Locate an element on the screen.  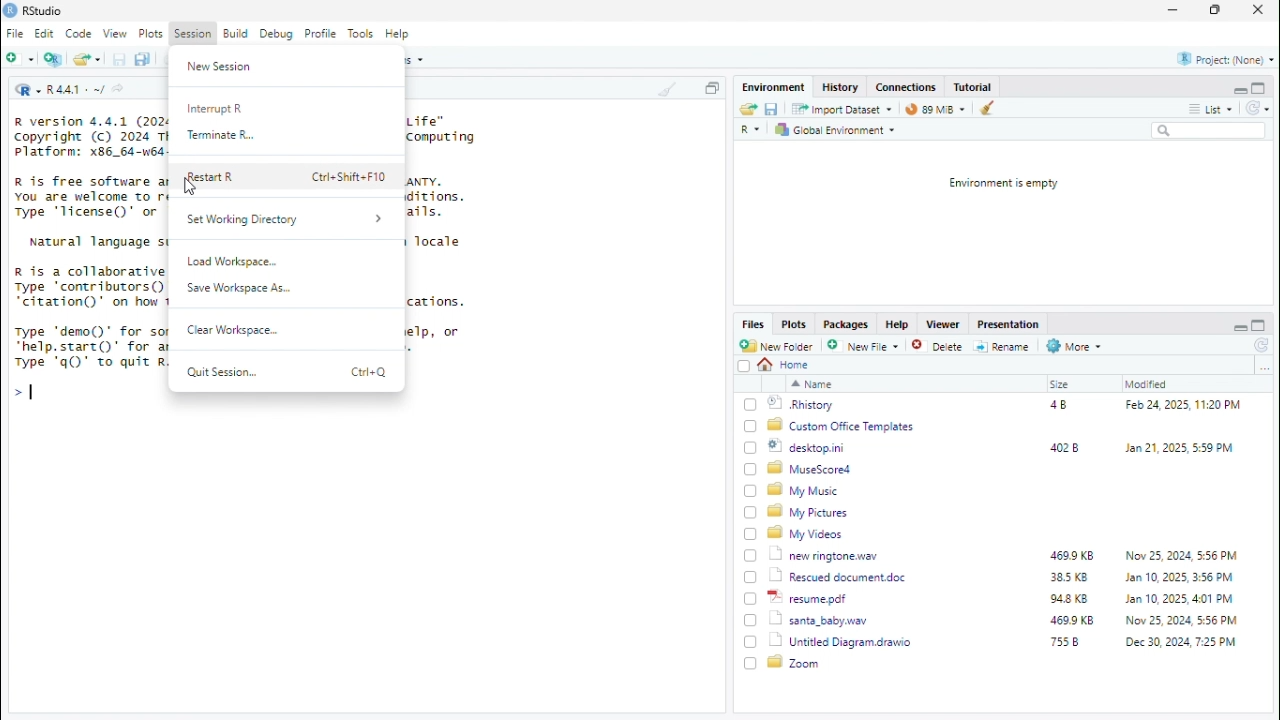
Checkbox is located at coordinates (750, 620).